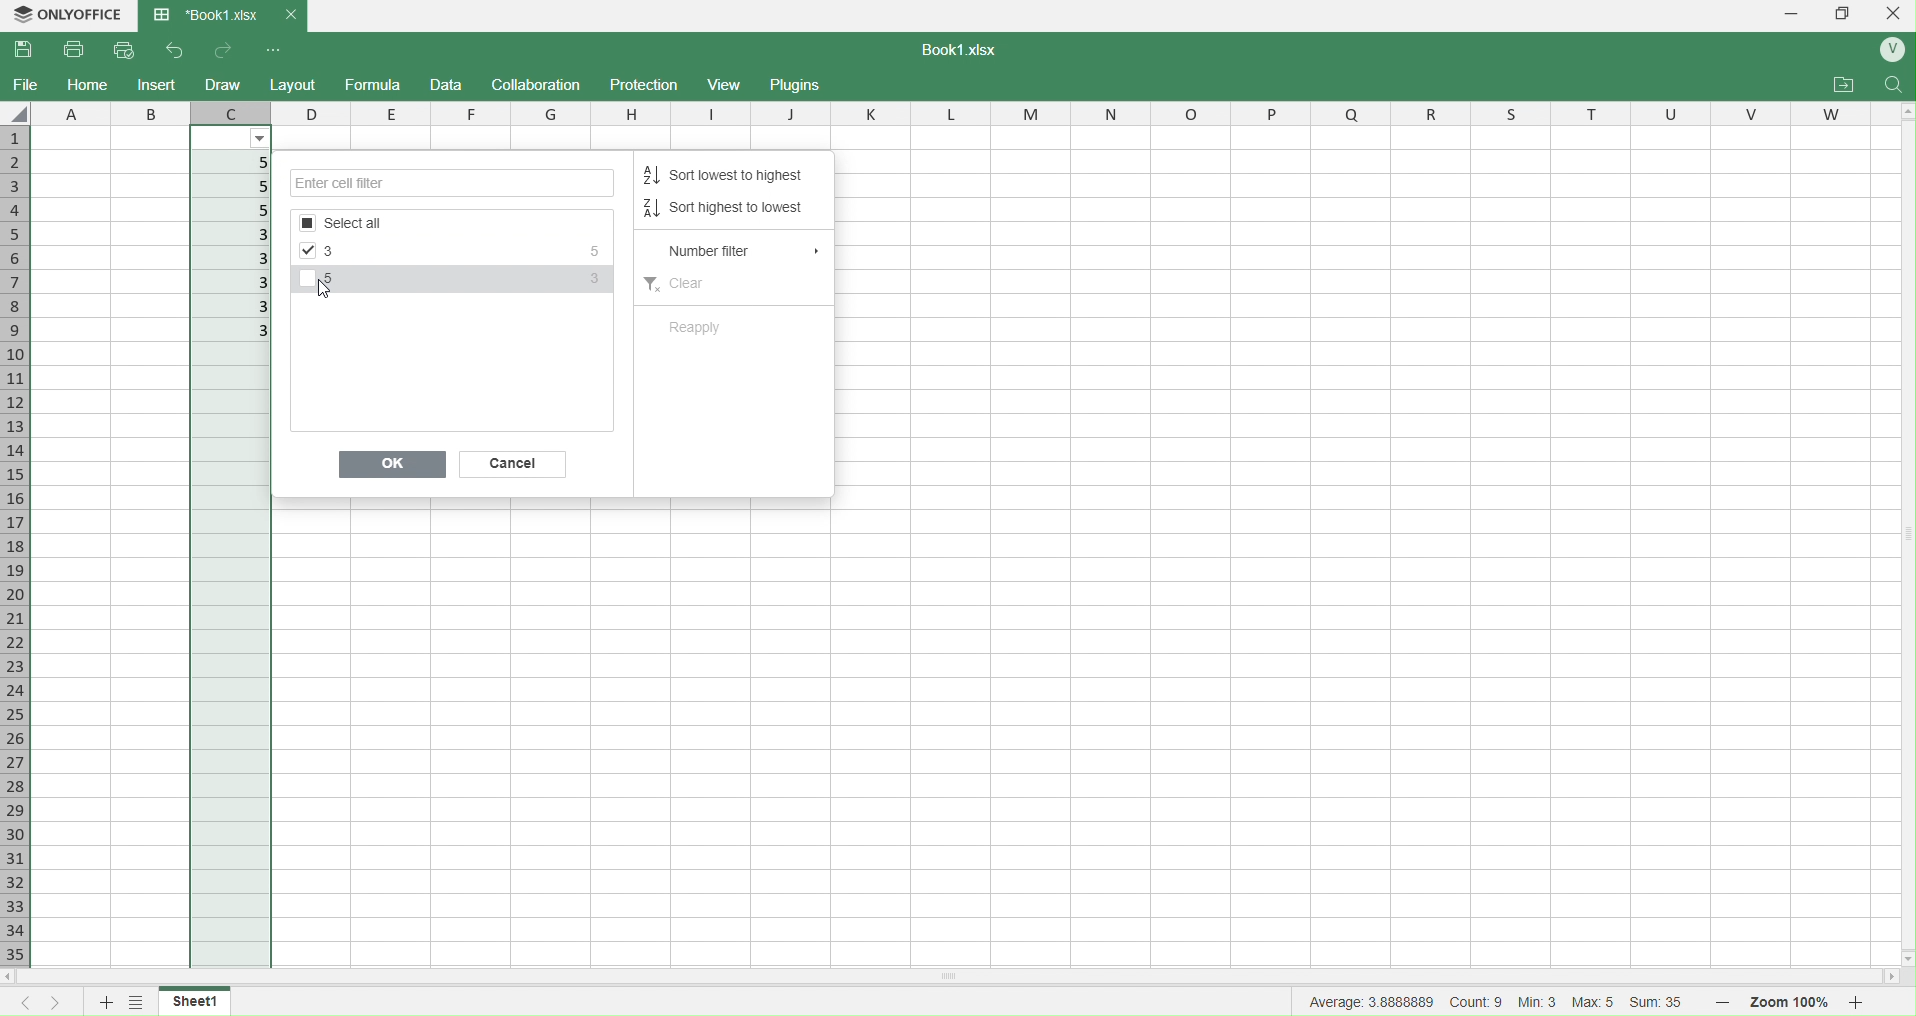  Describe the element at coordinates (231, 257) in the screenshot. I see `3` at that location.